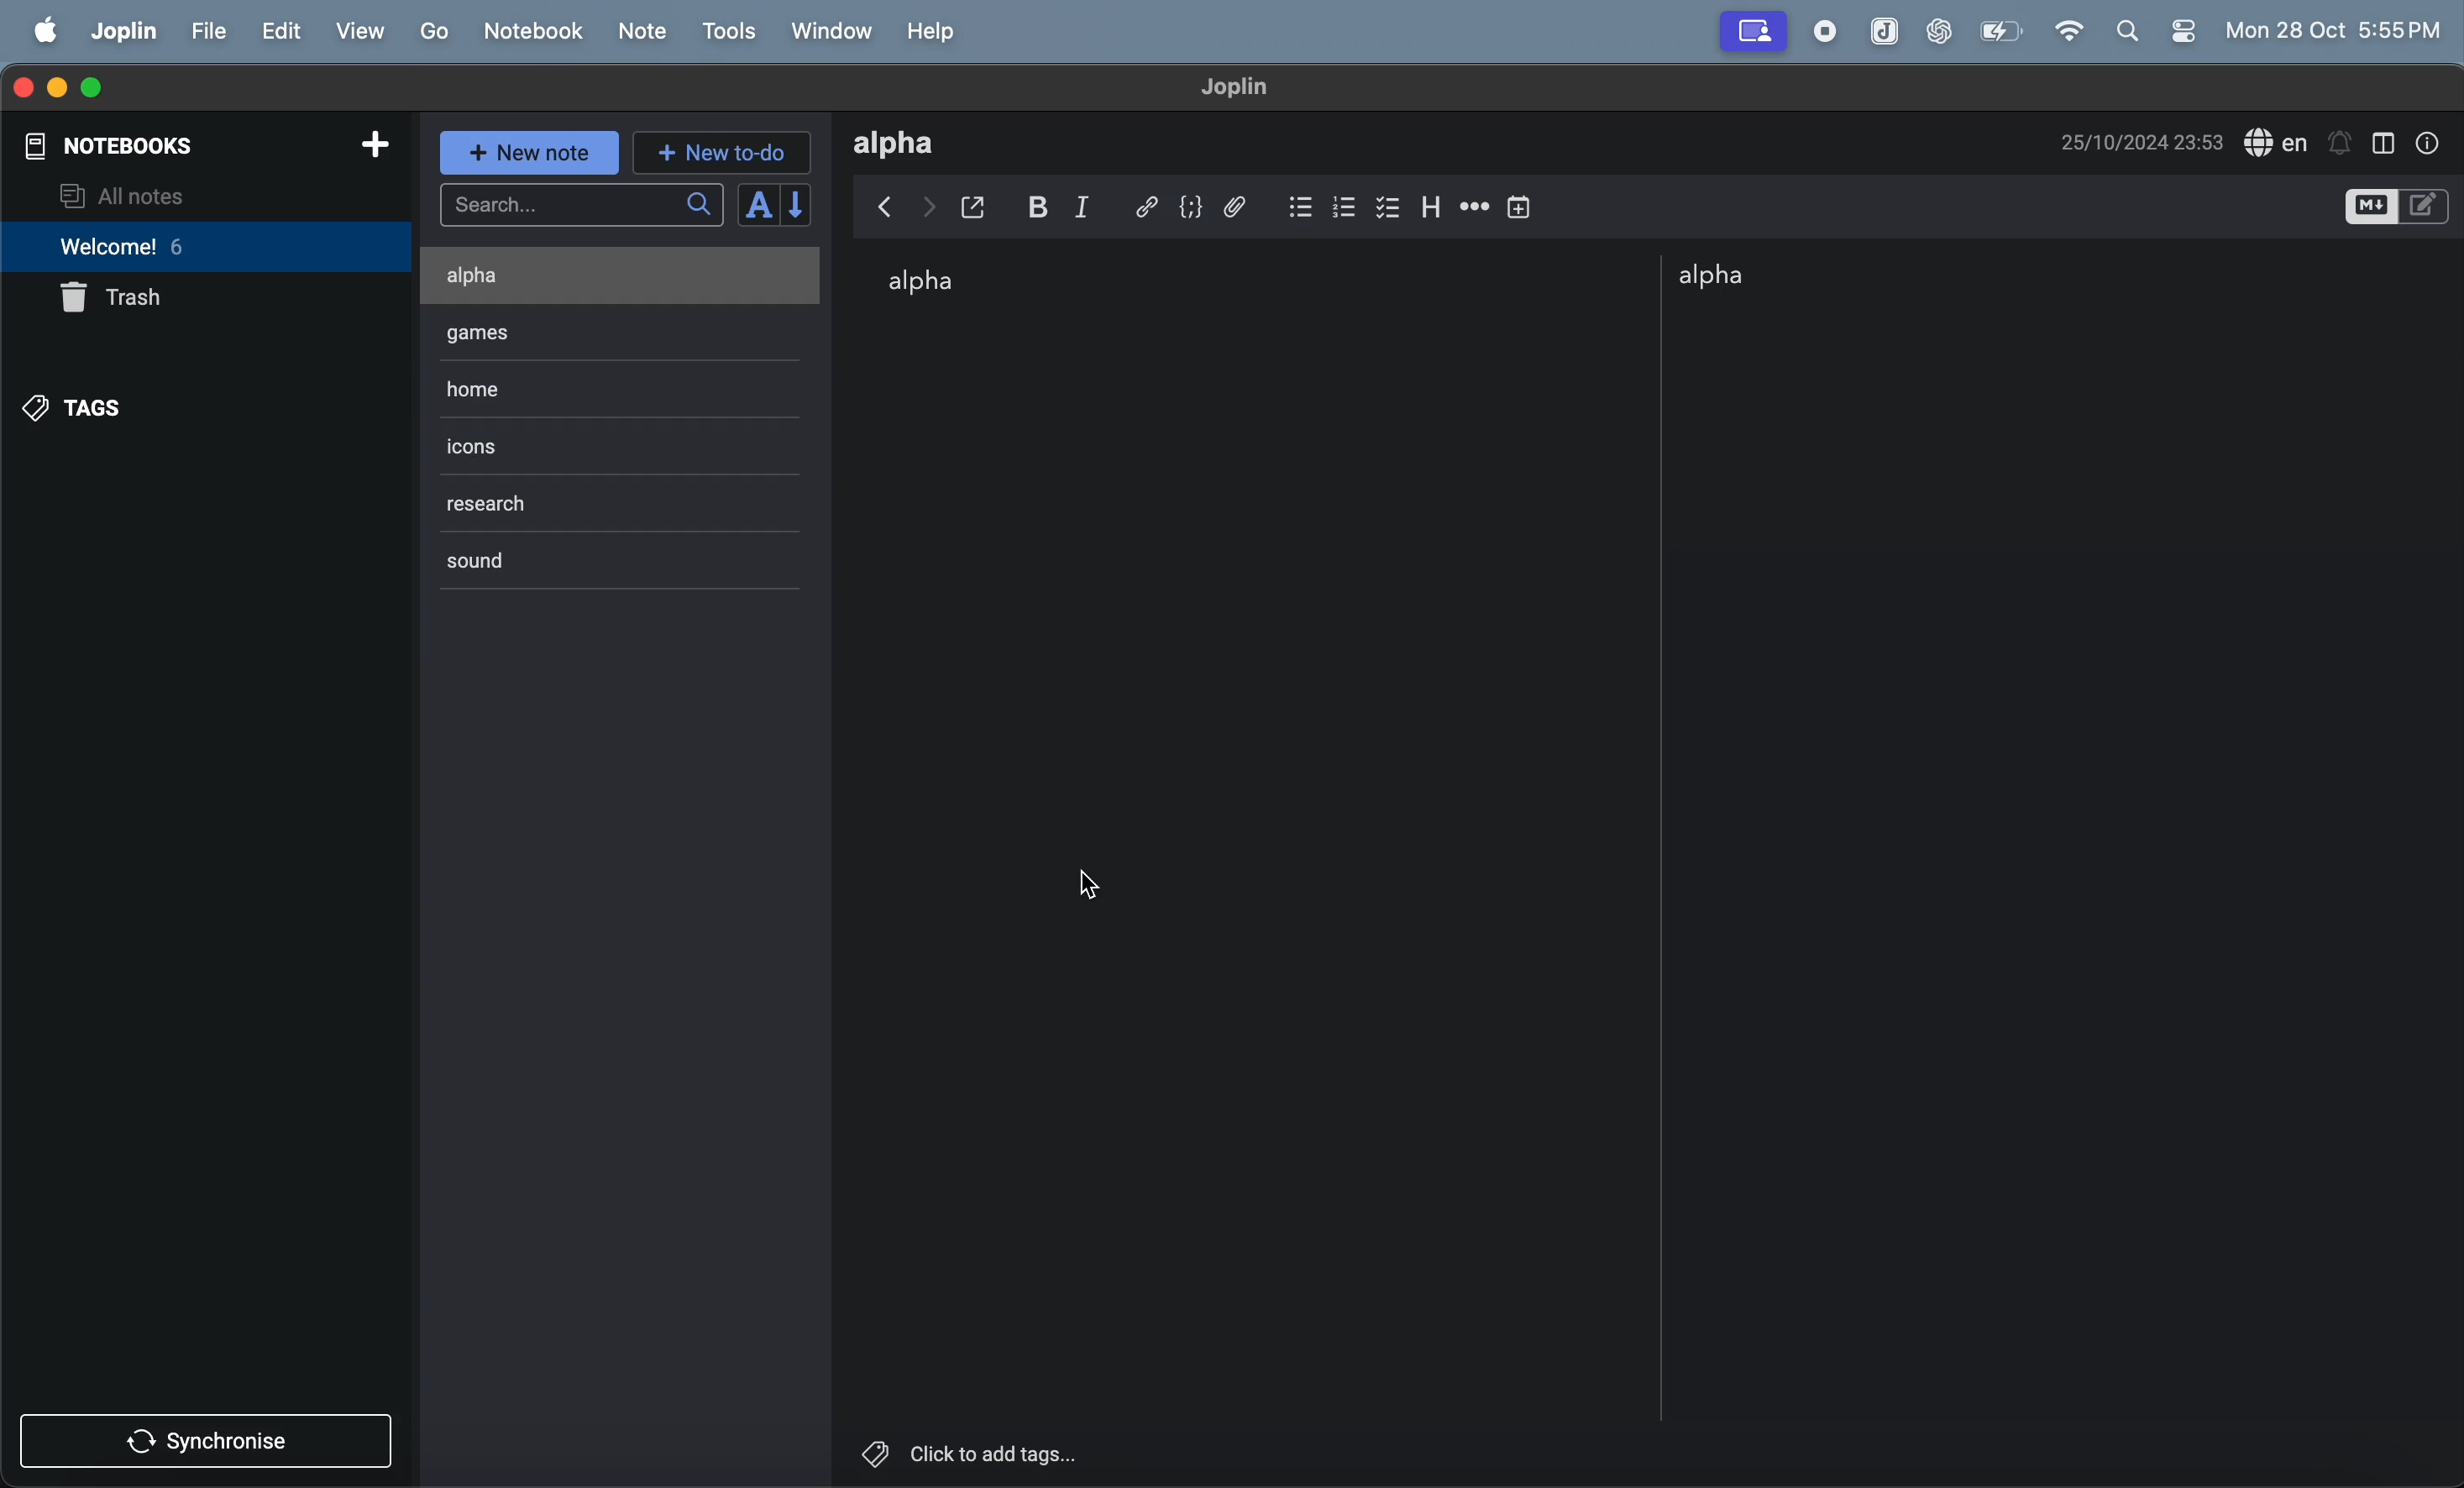  What do you see at coordinates (2434, 140) in the screenshot?
I see `note properties` at bounding box center [2434, 140].